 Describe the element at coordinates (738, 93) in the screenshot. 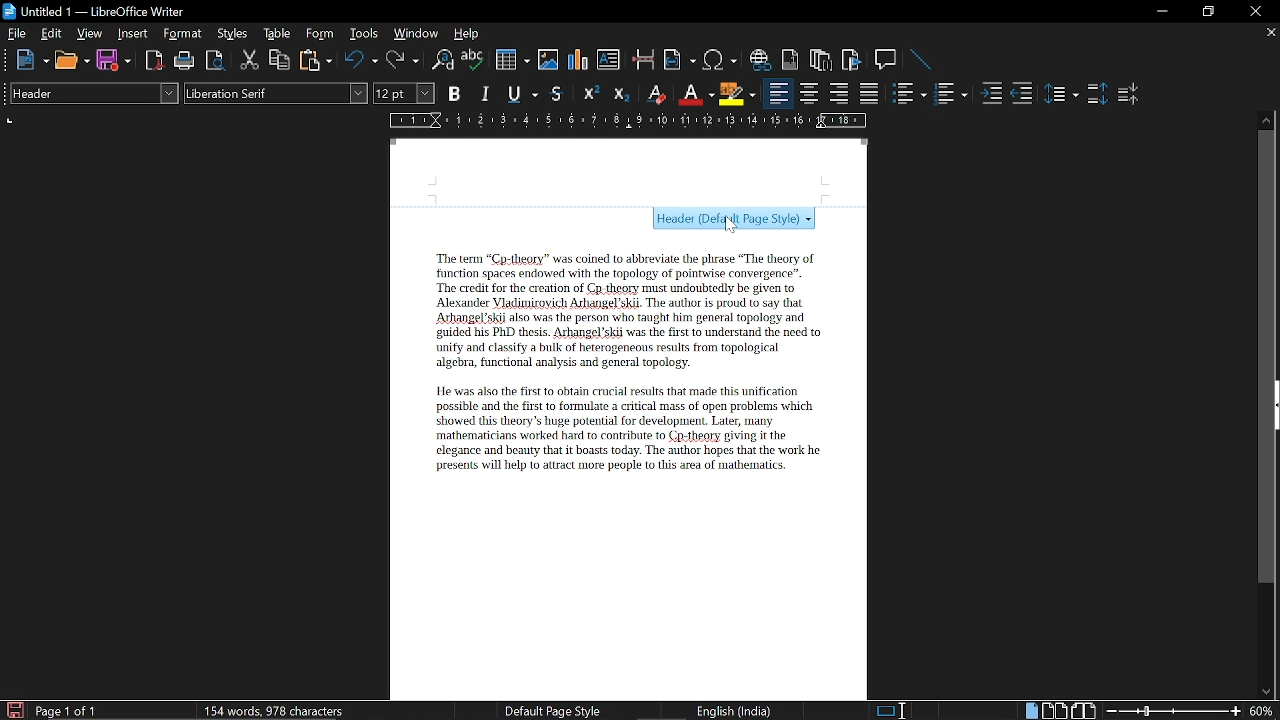

I see `Highlight` at that location.